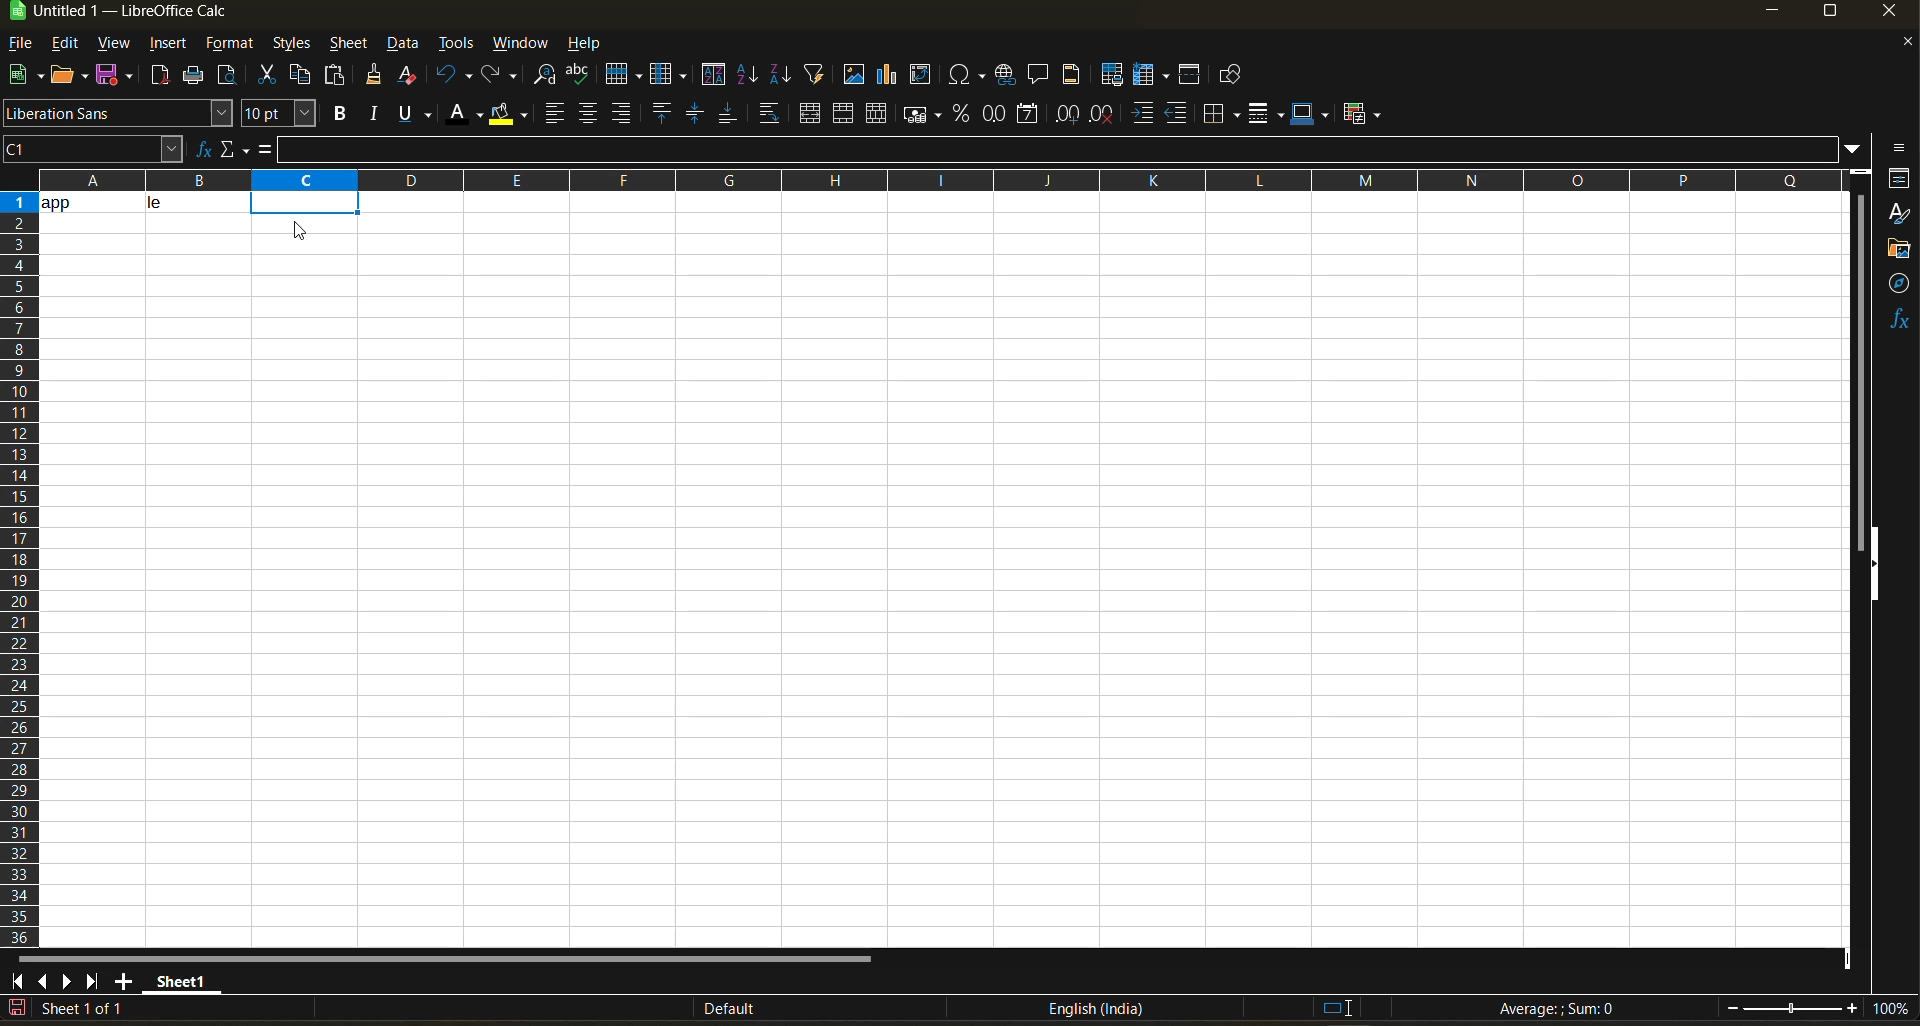 Image resolution: width=1920 pixels, height=1026 pixels. I want to click on insert image, so click(853, 74).